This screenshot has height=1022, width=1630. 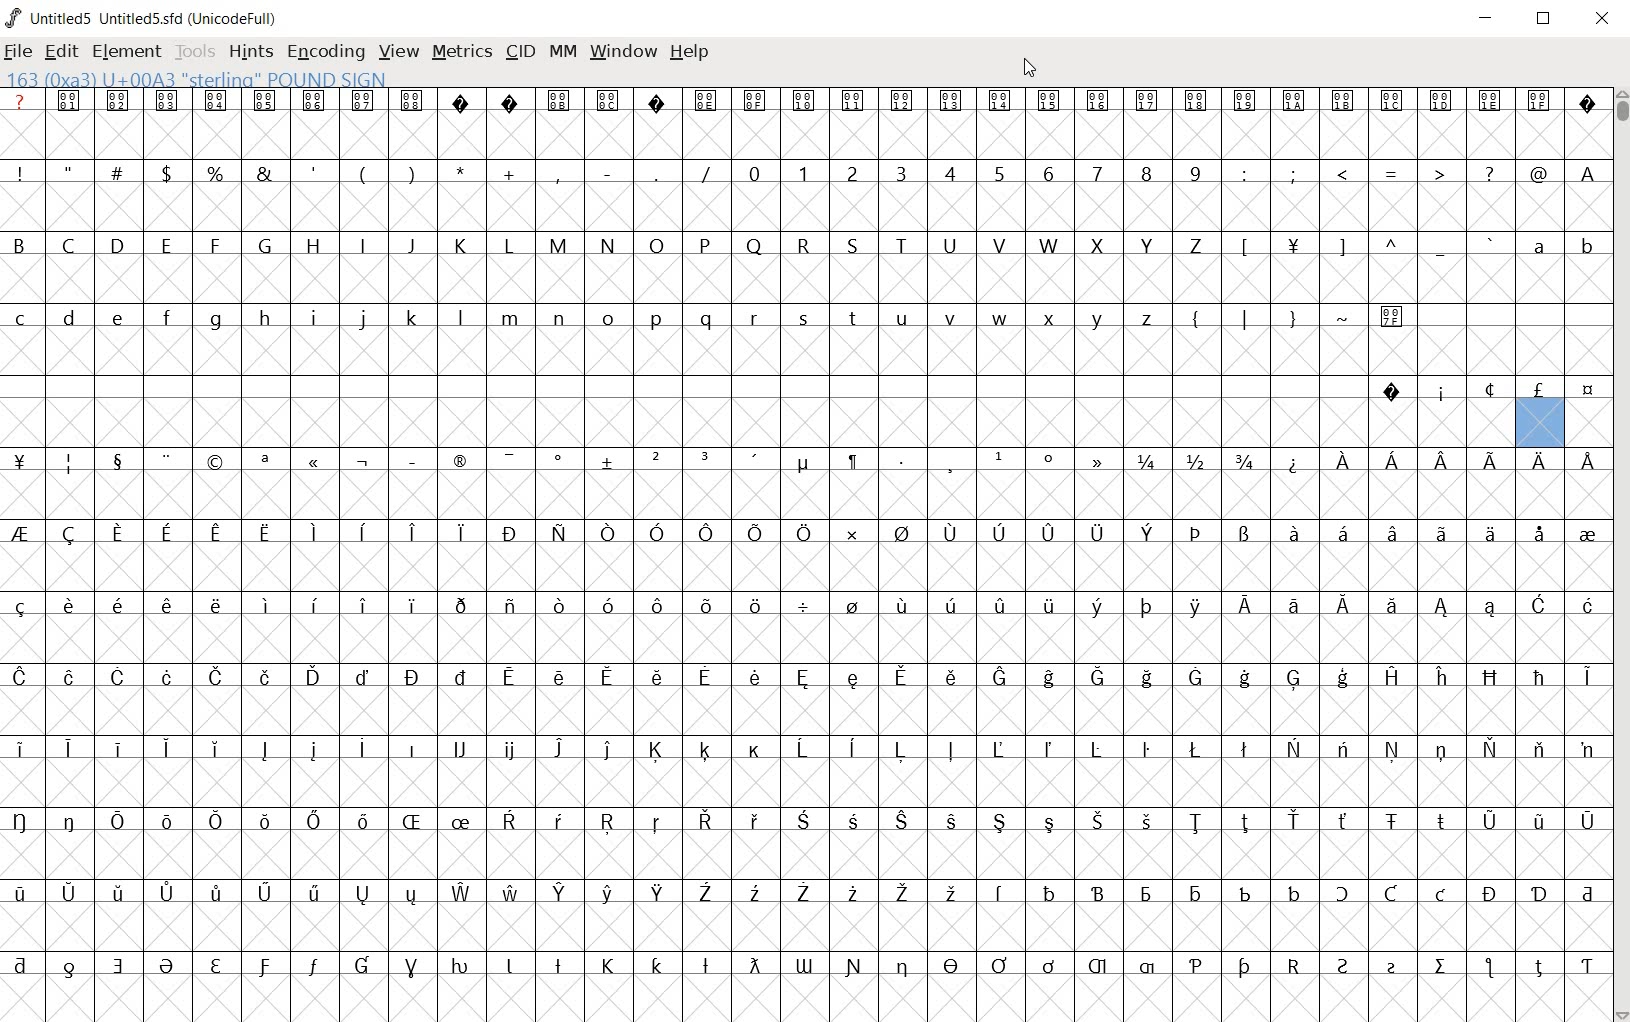 What do you see at coordinates (216, 750) in the screenshot?
I see `Symbol` at bounding box center [216, 750].